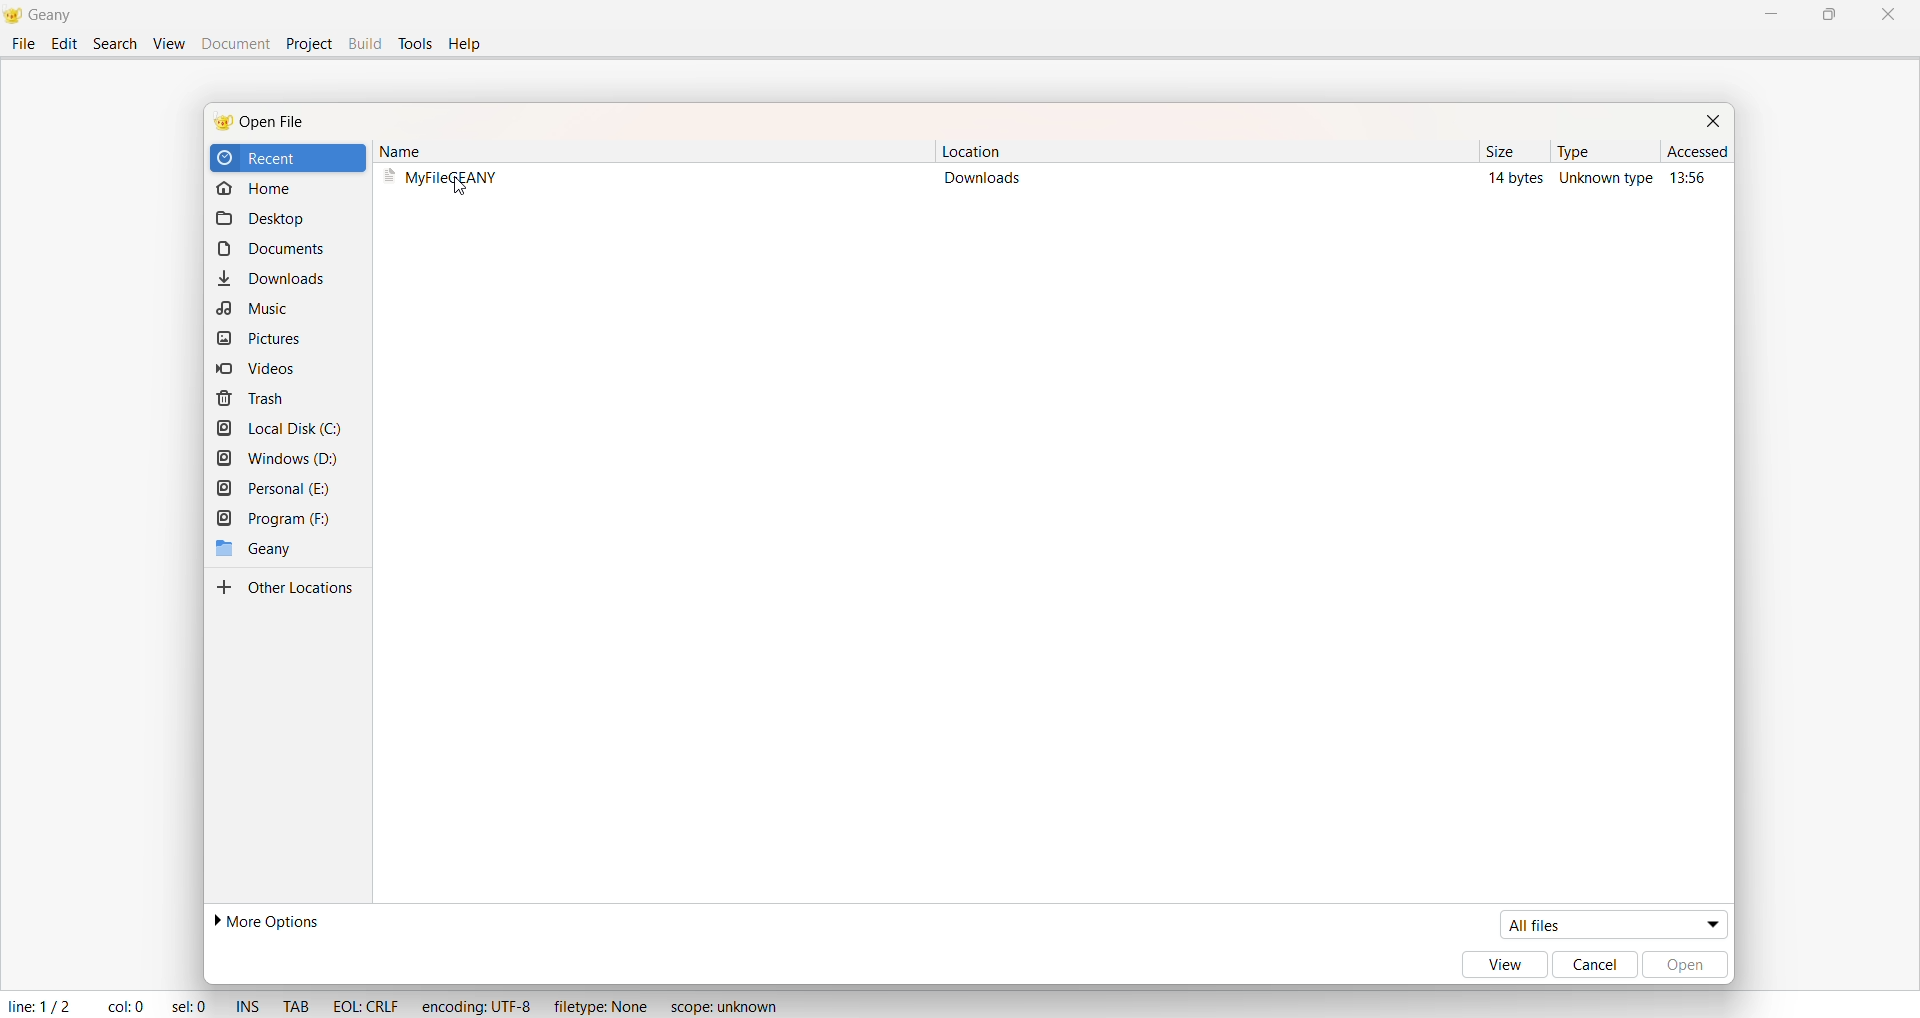 Image resolution: width=1920 pixels, height=1018 pixels. What do you see at coordinates (289, 589) in the screenshot?
I see `other locations` at bounding box center [289, 589].